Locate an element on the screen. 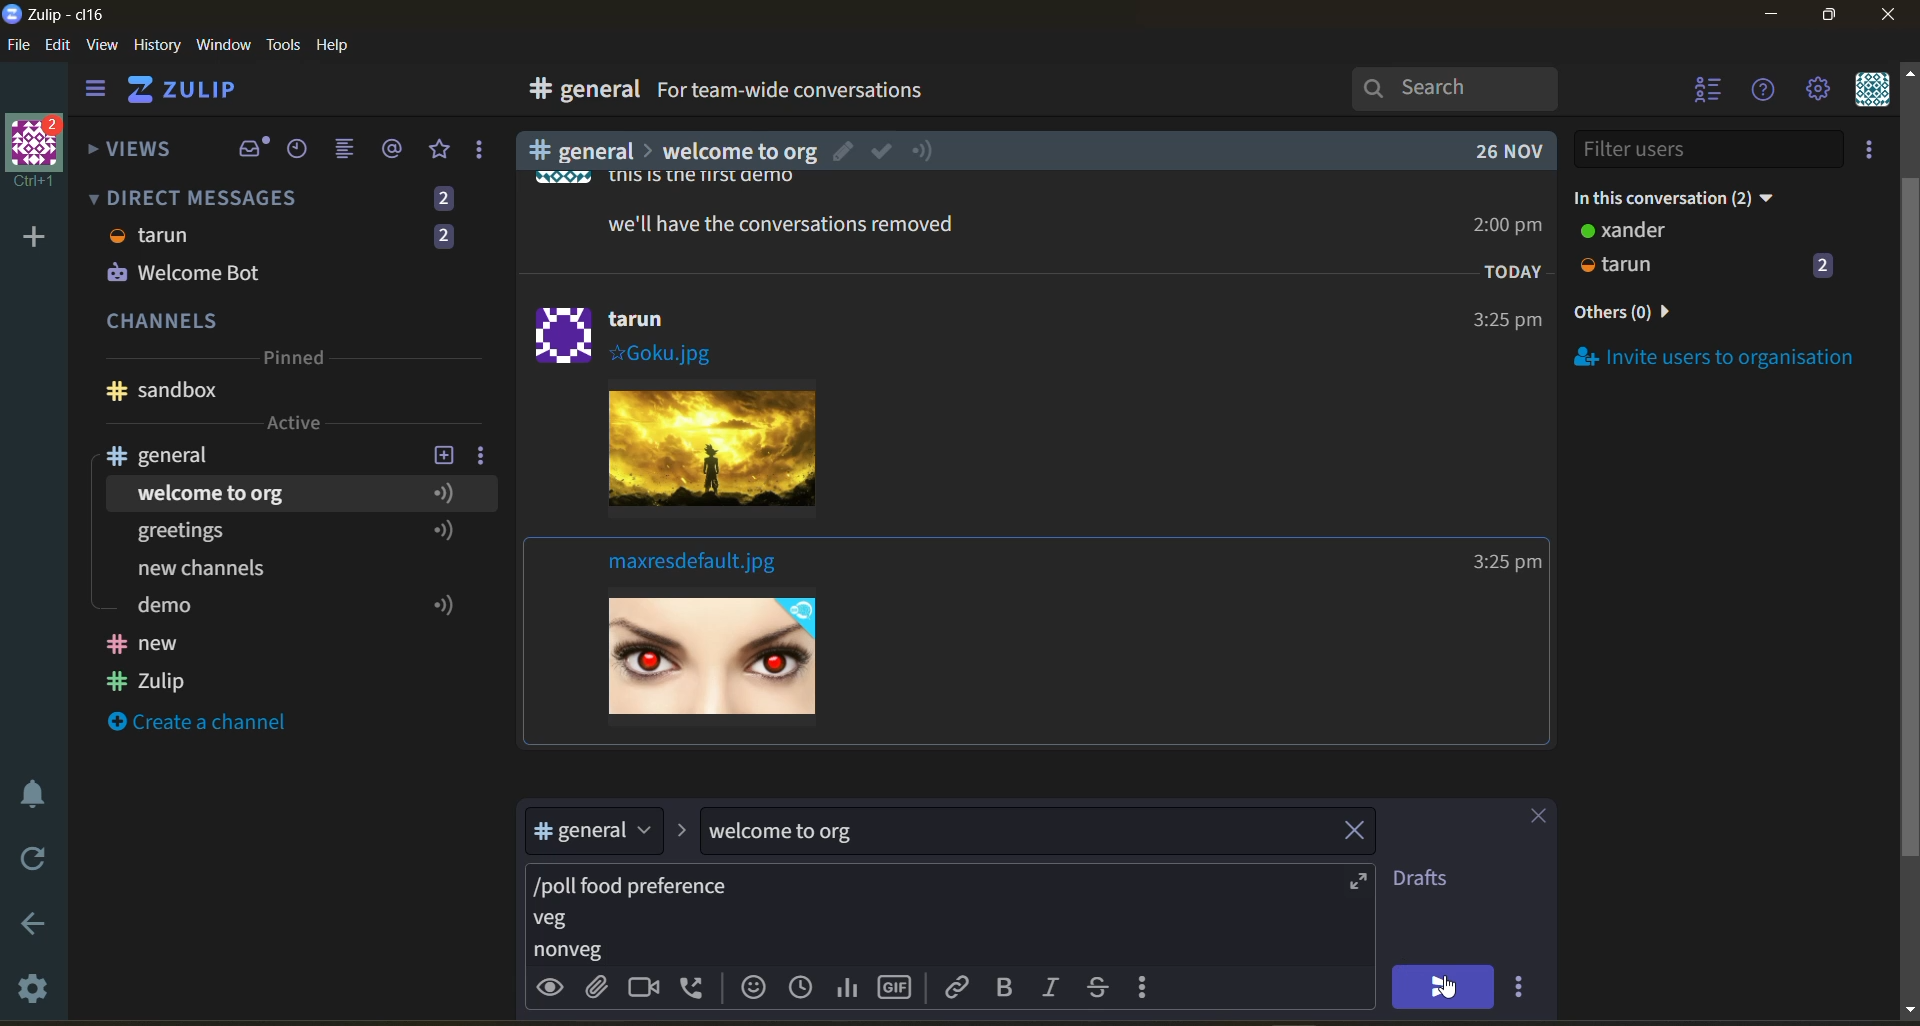 This screenshot has width=1920, height=1026. channels is located at coordinates (289, 323).